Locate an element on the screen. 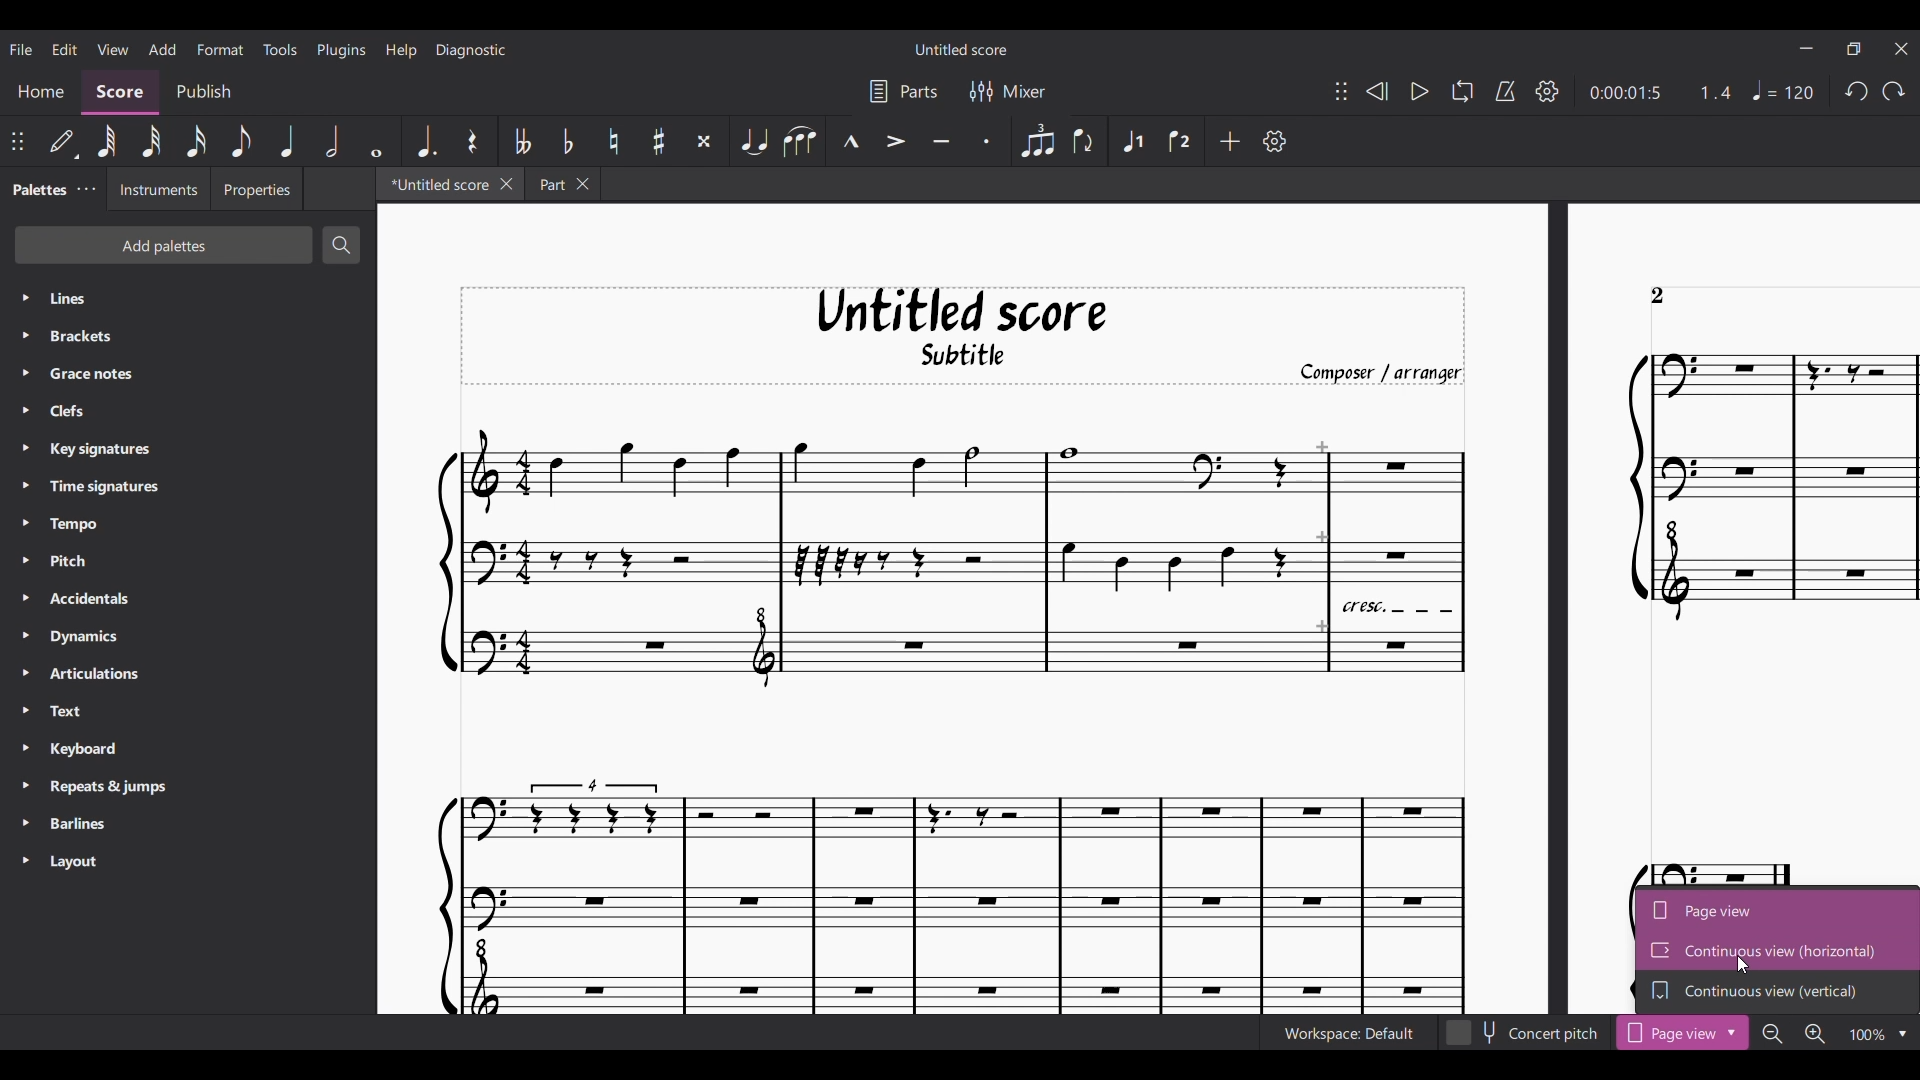 This screenshot has width=1920, height=1080. 16th note is located at coordinates (197, 141).